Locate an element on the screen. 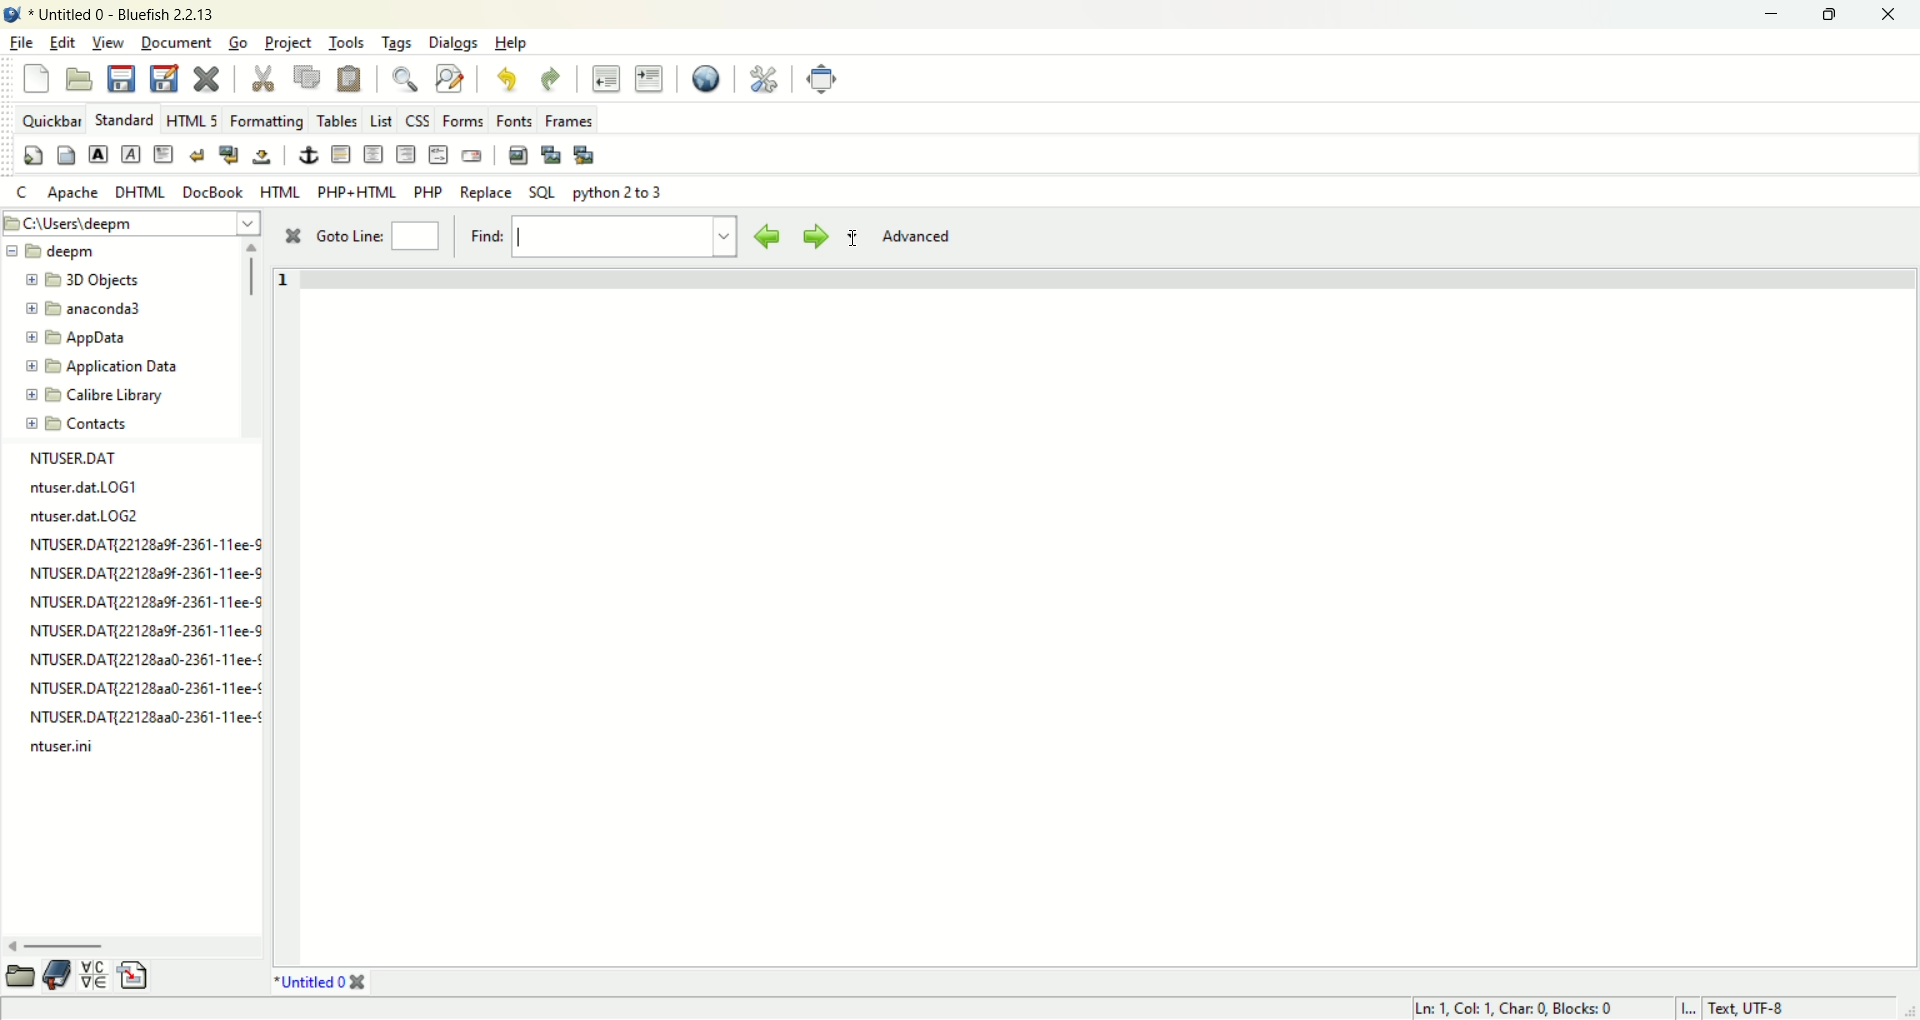 The width and height of the screenshot is (1920, 1020). vertical scroll bar is located at coordinates (251, 270).